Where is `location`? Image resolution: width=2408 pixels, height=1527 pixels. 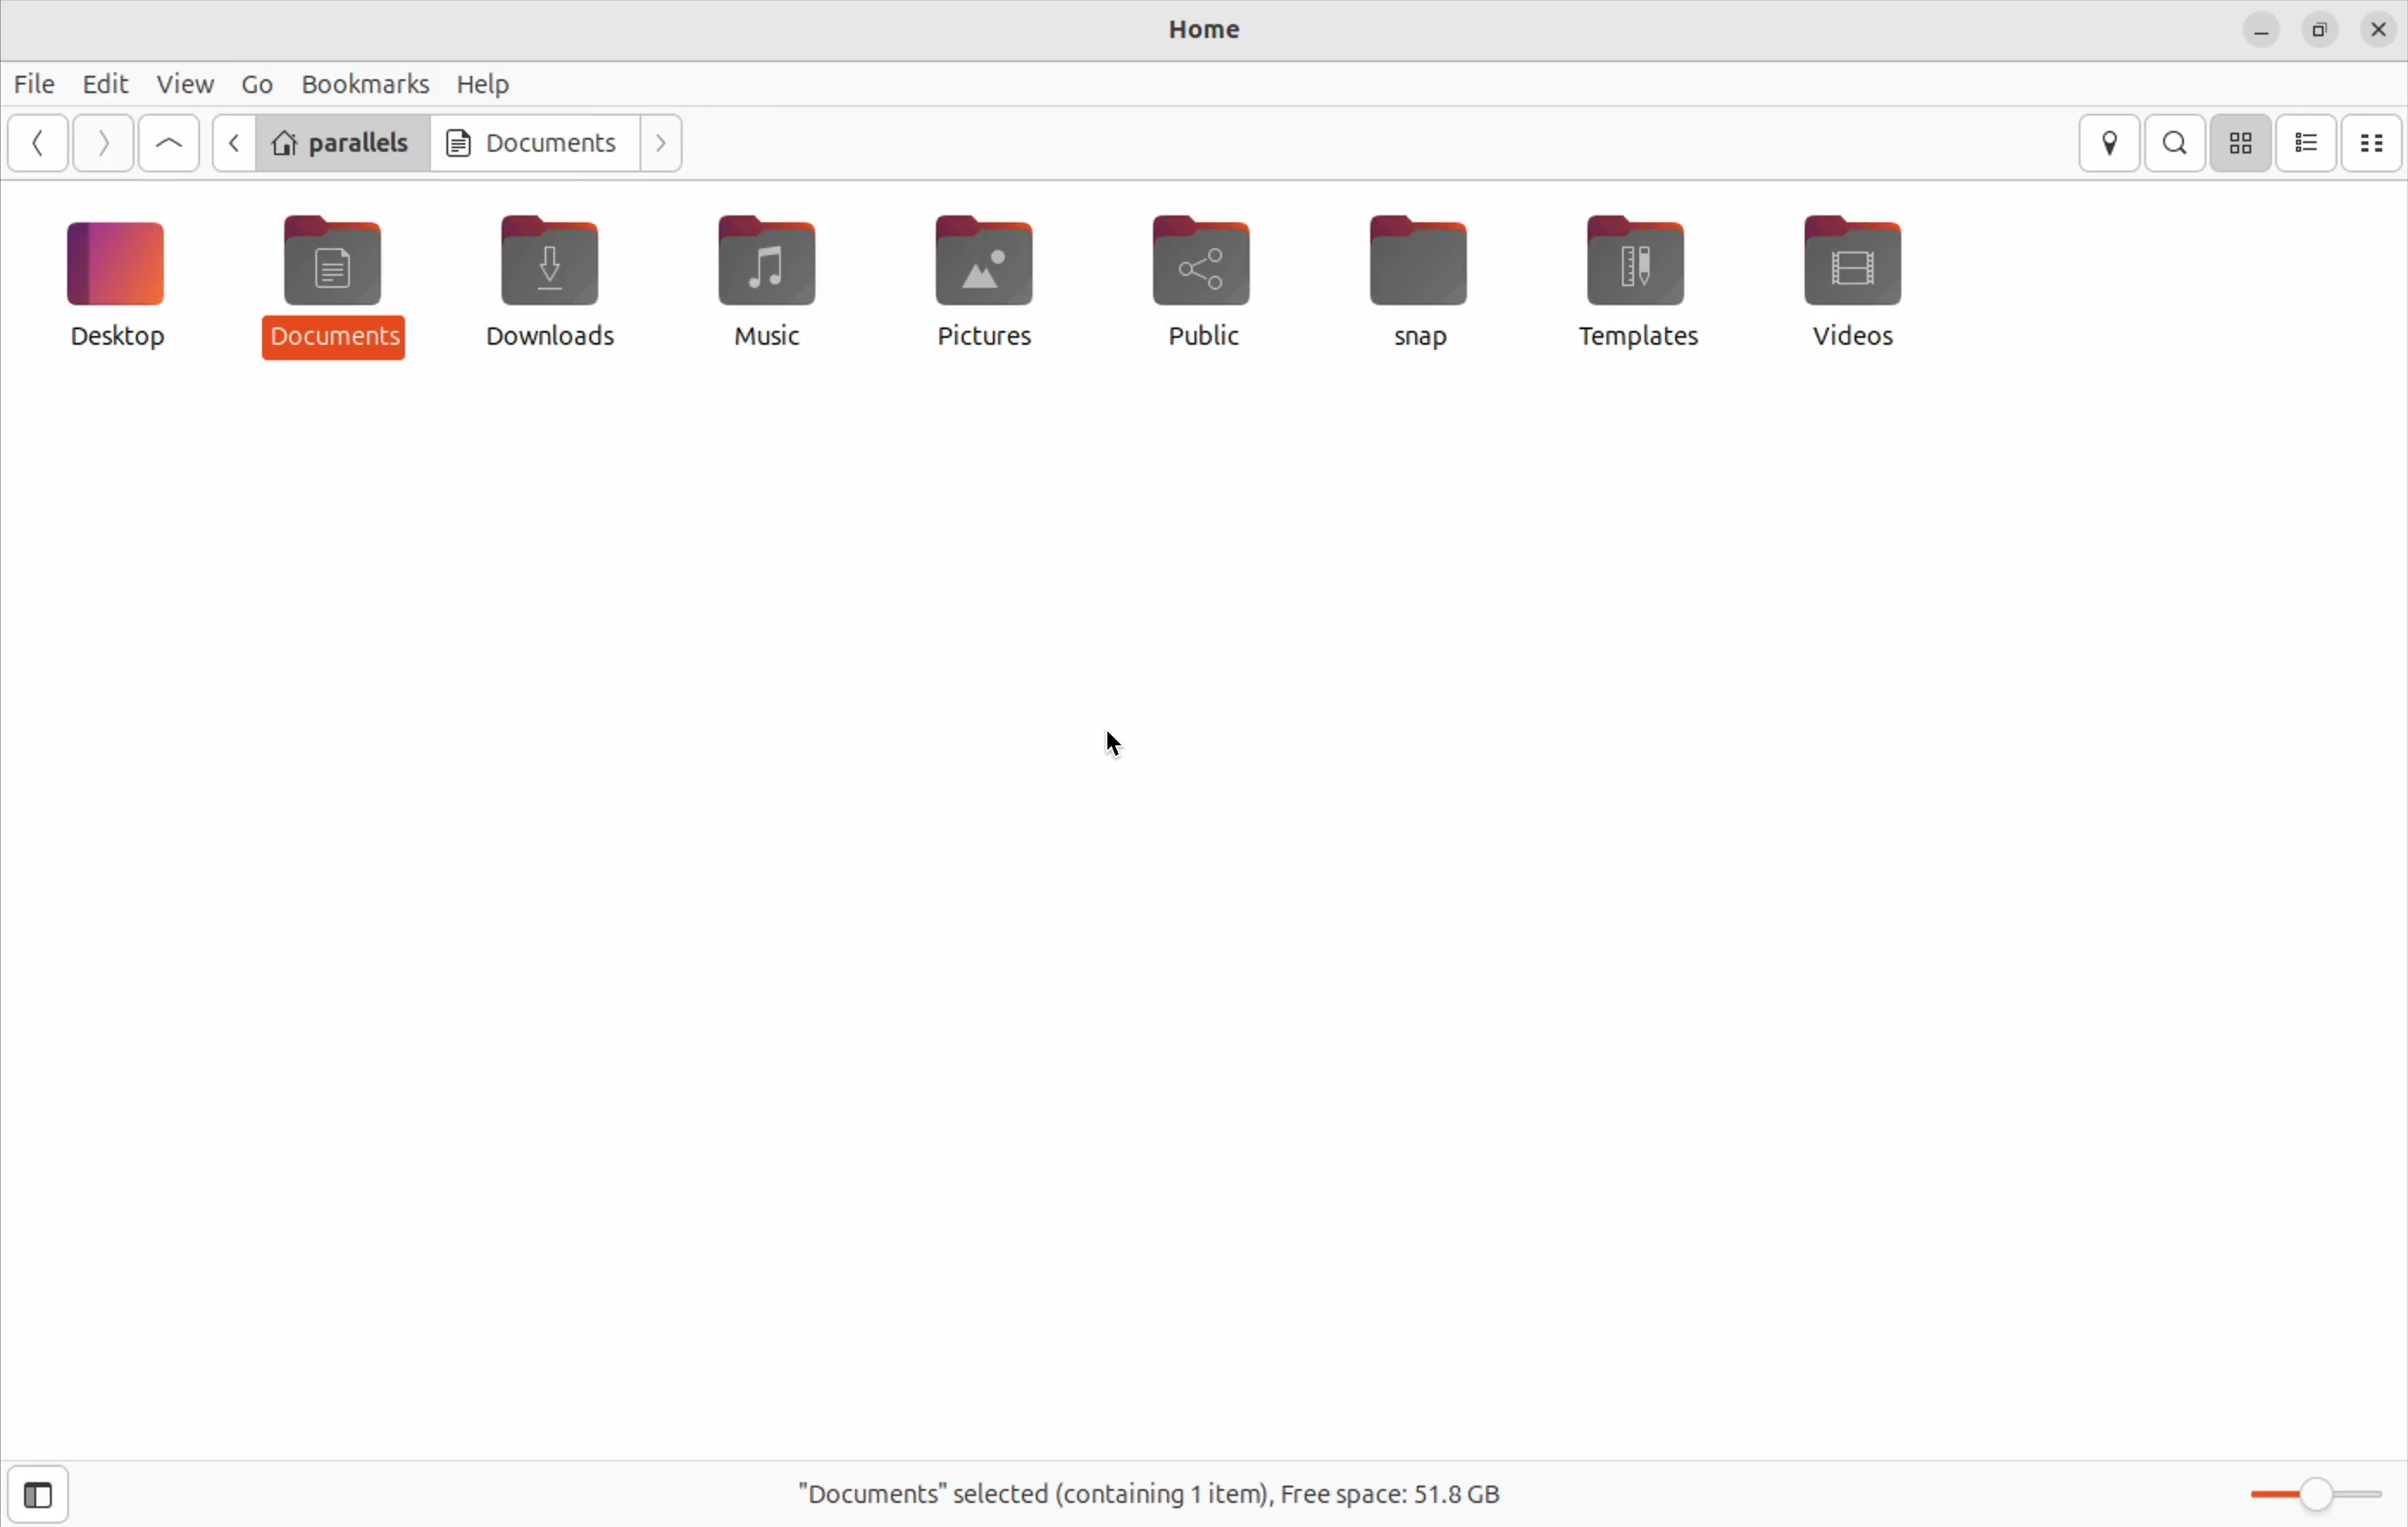
location is located at coordinates (2111, 142).